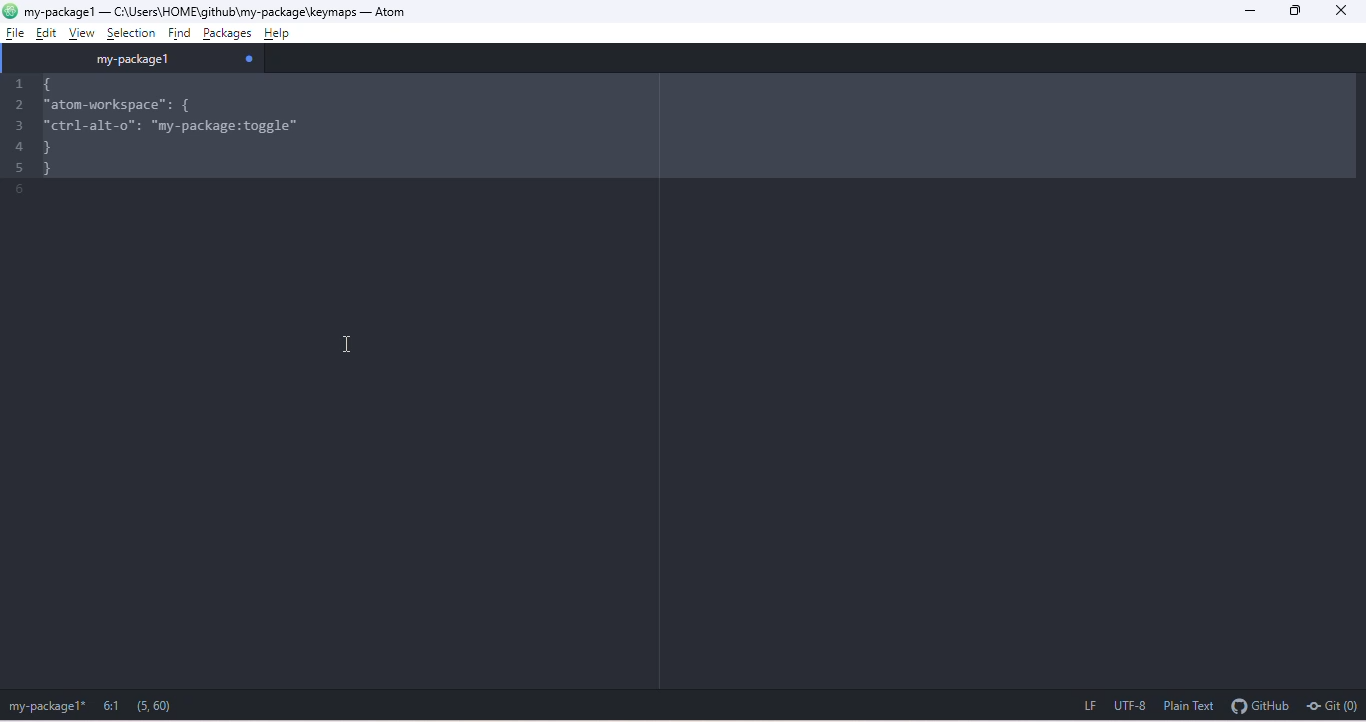 Image resolution: width=1366 pixels, height=722 pixels. Describe the element at coordinates (44, 707) in the screenshot. I see `my package1` at that location.